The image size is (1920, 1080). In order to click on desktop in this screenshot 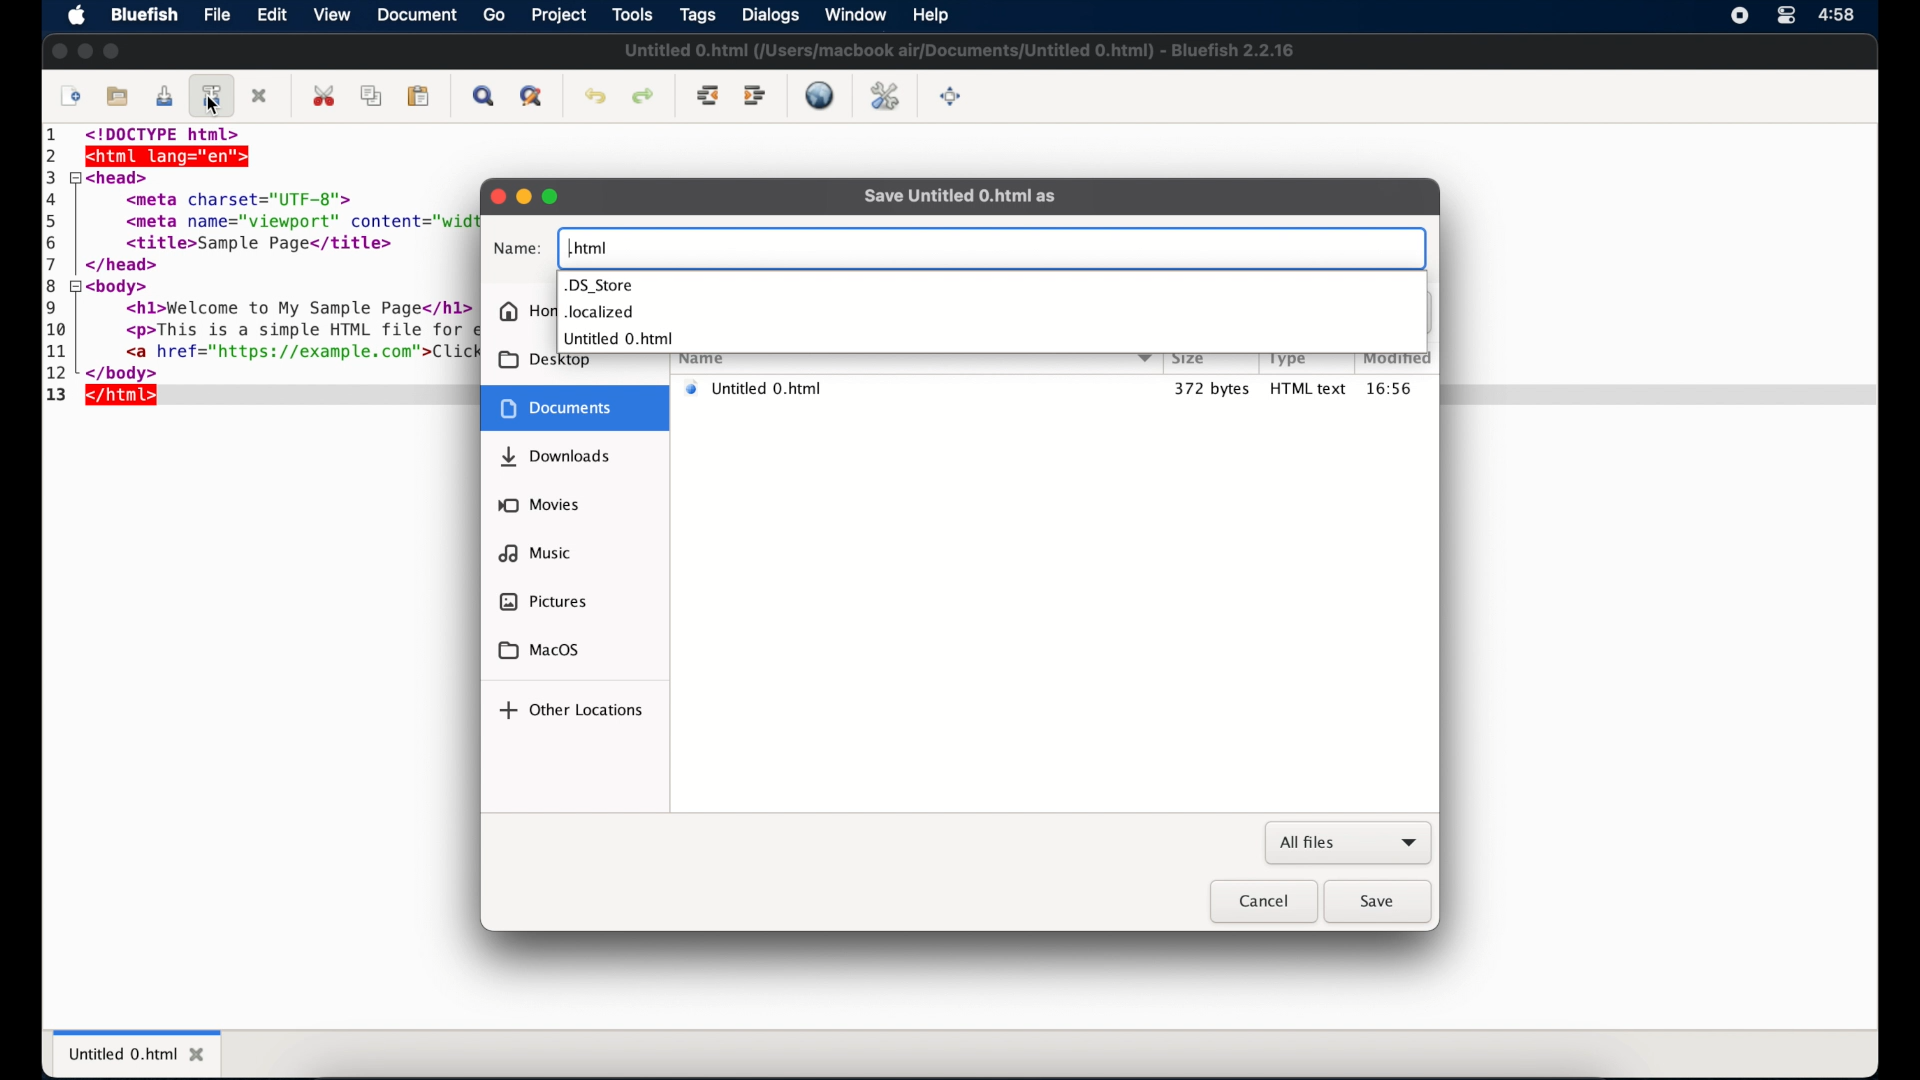, I will do `click(542, 362)`.